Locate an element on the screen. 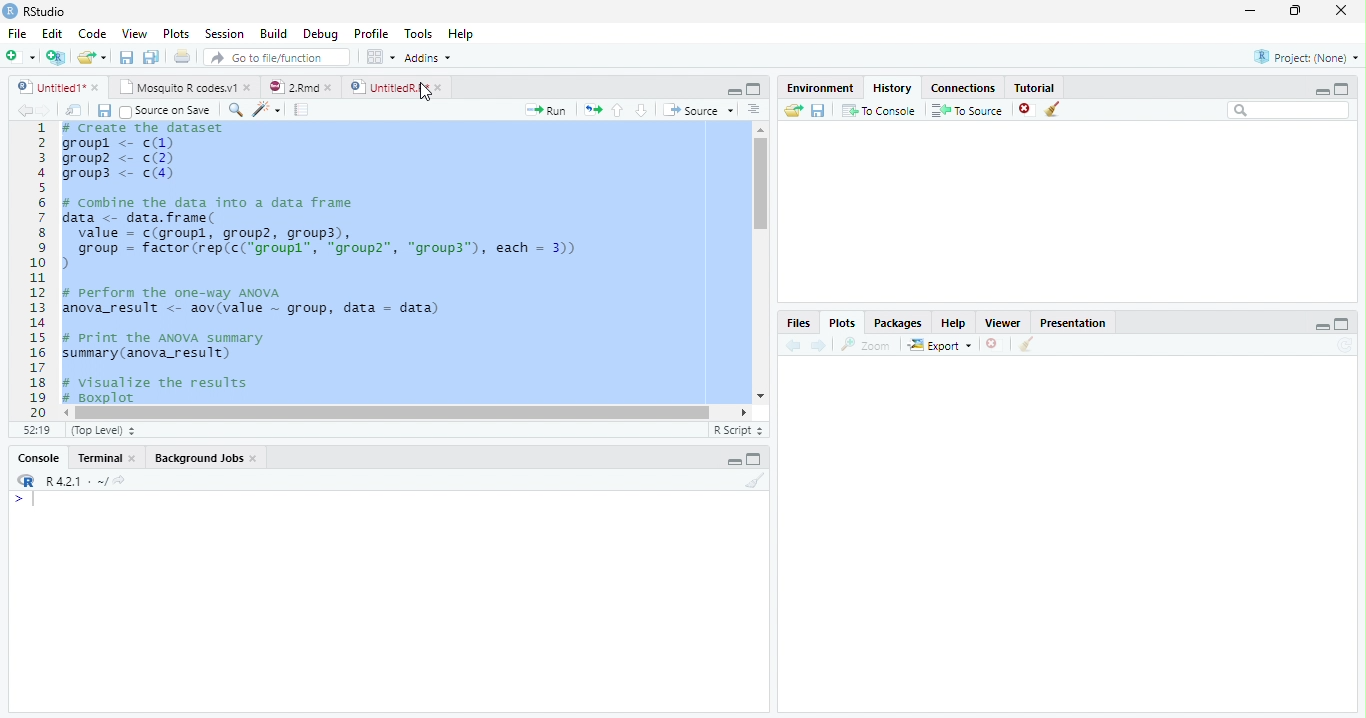  Untitled R* is located at coordinates (396, 87).